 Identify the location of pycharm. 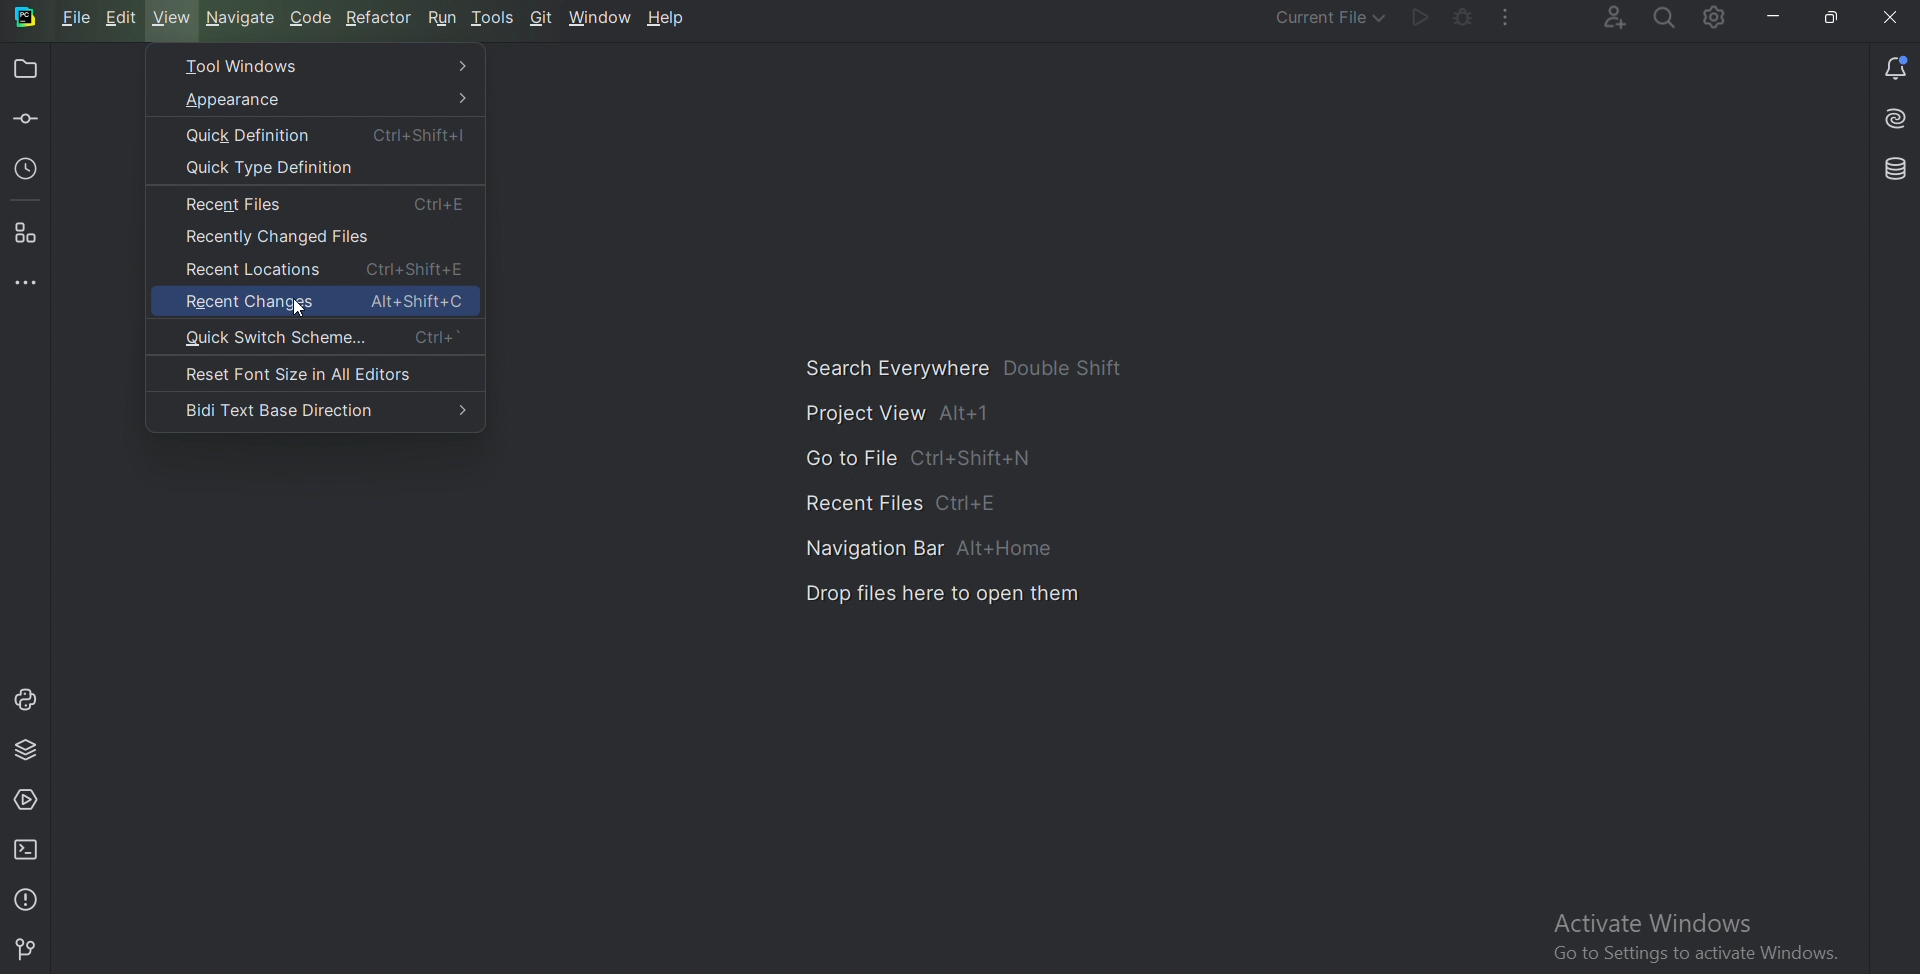
(28, 18).